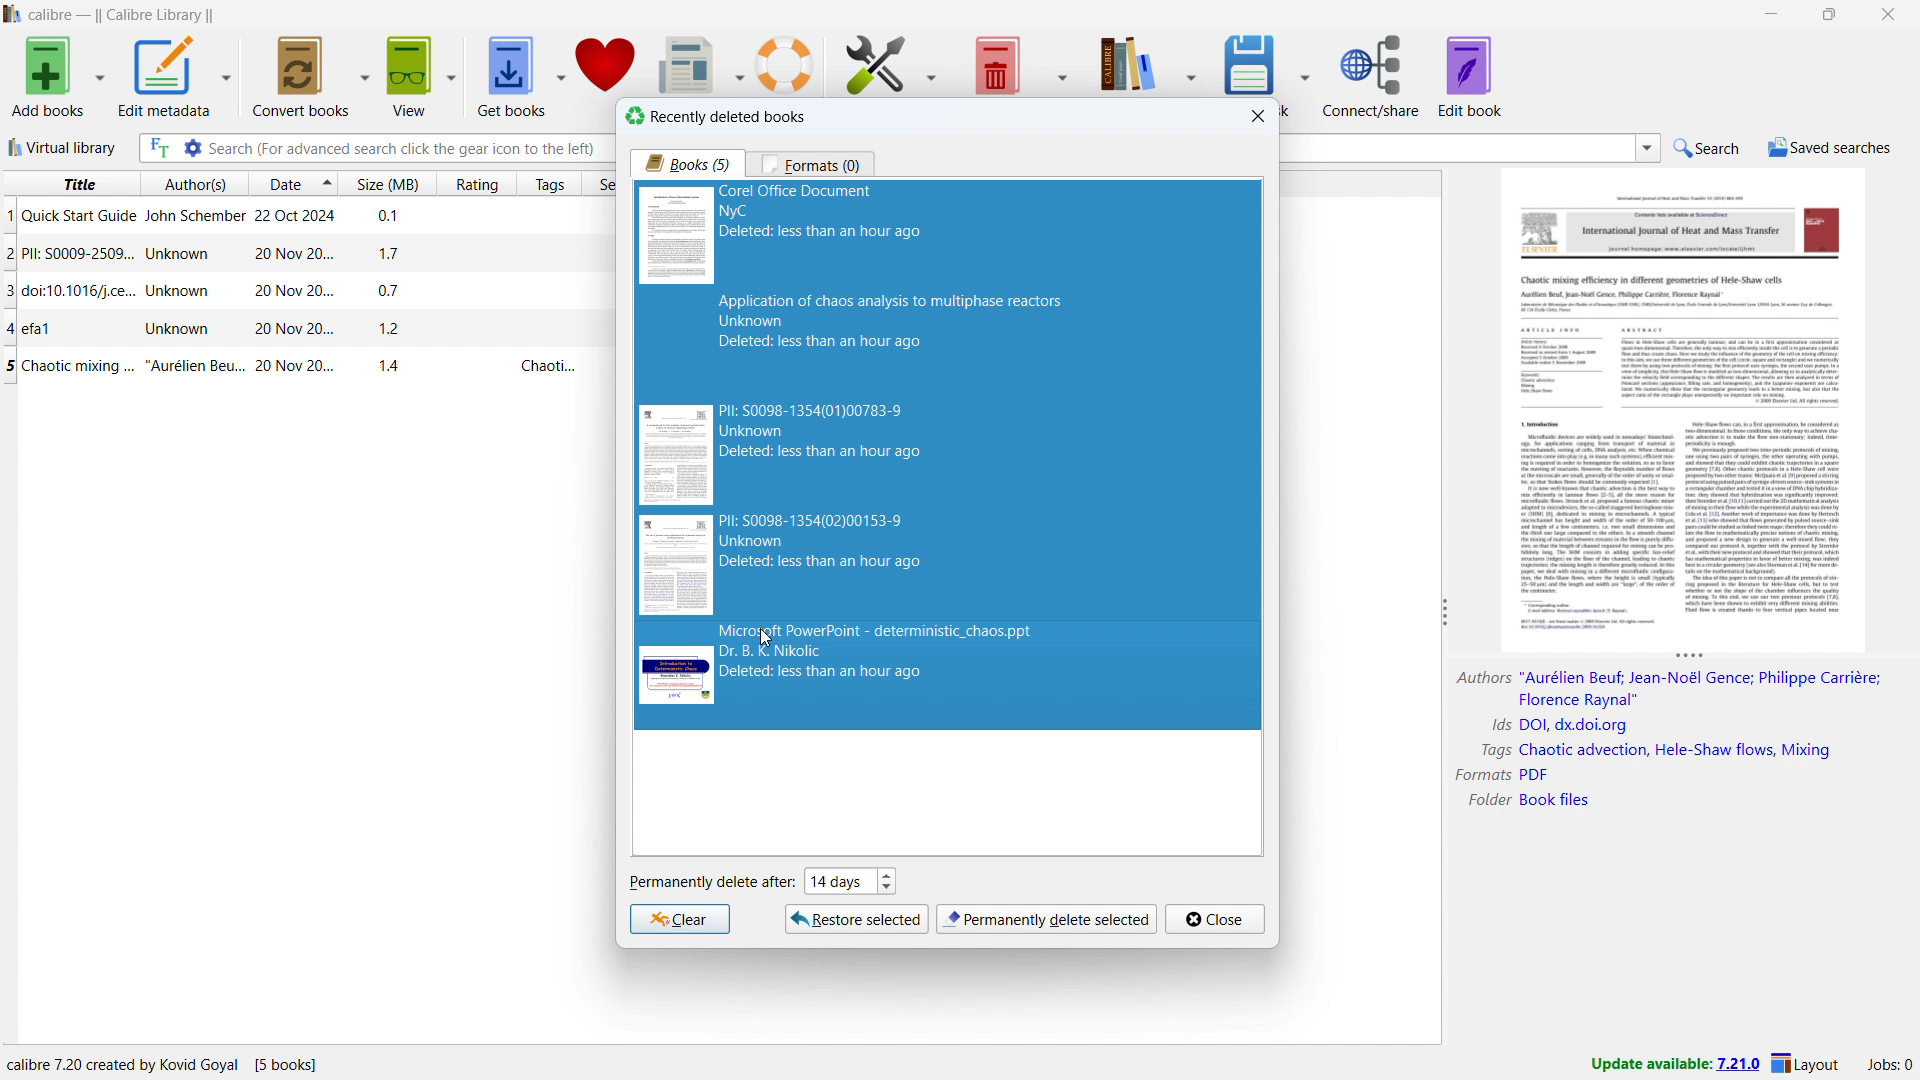 Image resolution: width=1920 pixels, height=1080 pixels. Describe the element at coordinates (1808, 1064) in the screenshot. I see `layout` at that location.